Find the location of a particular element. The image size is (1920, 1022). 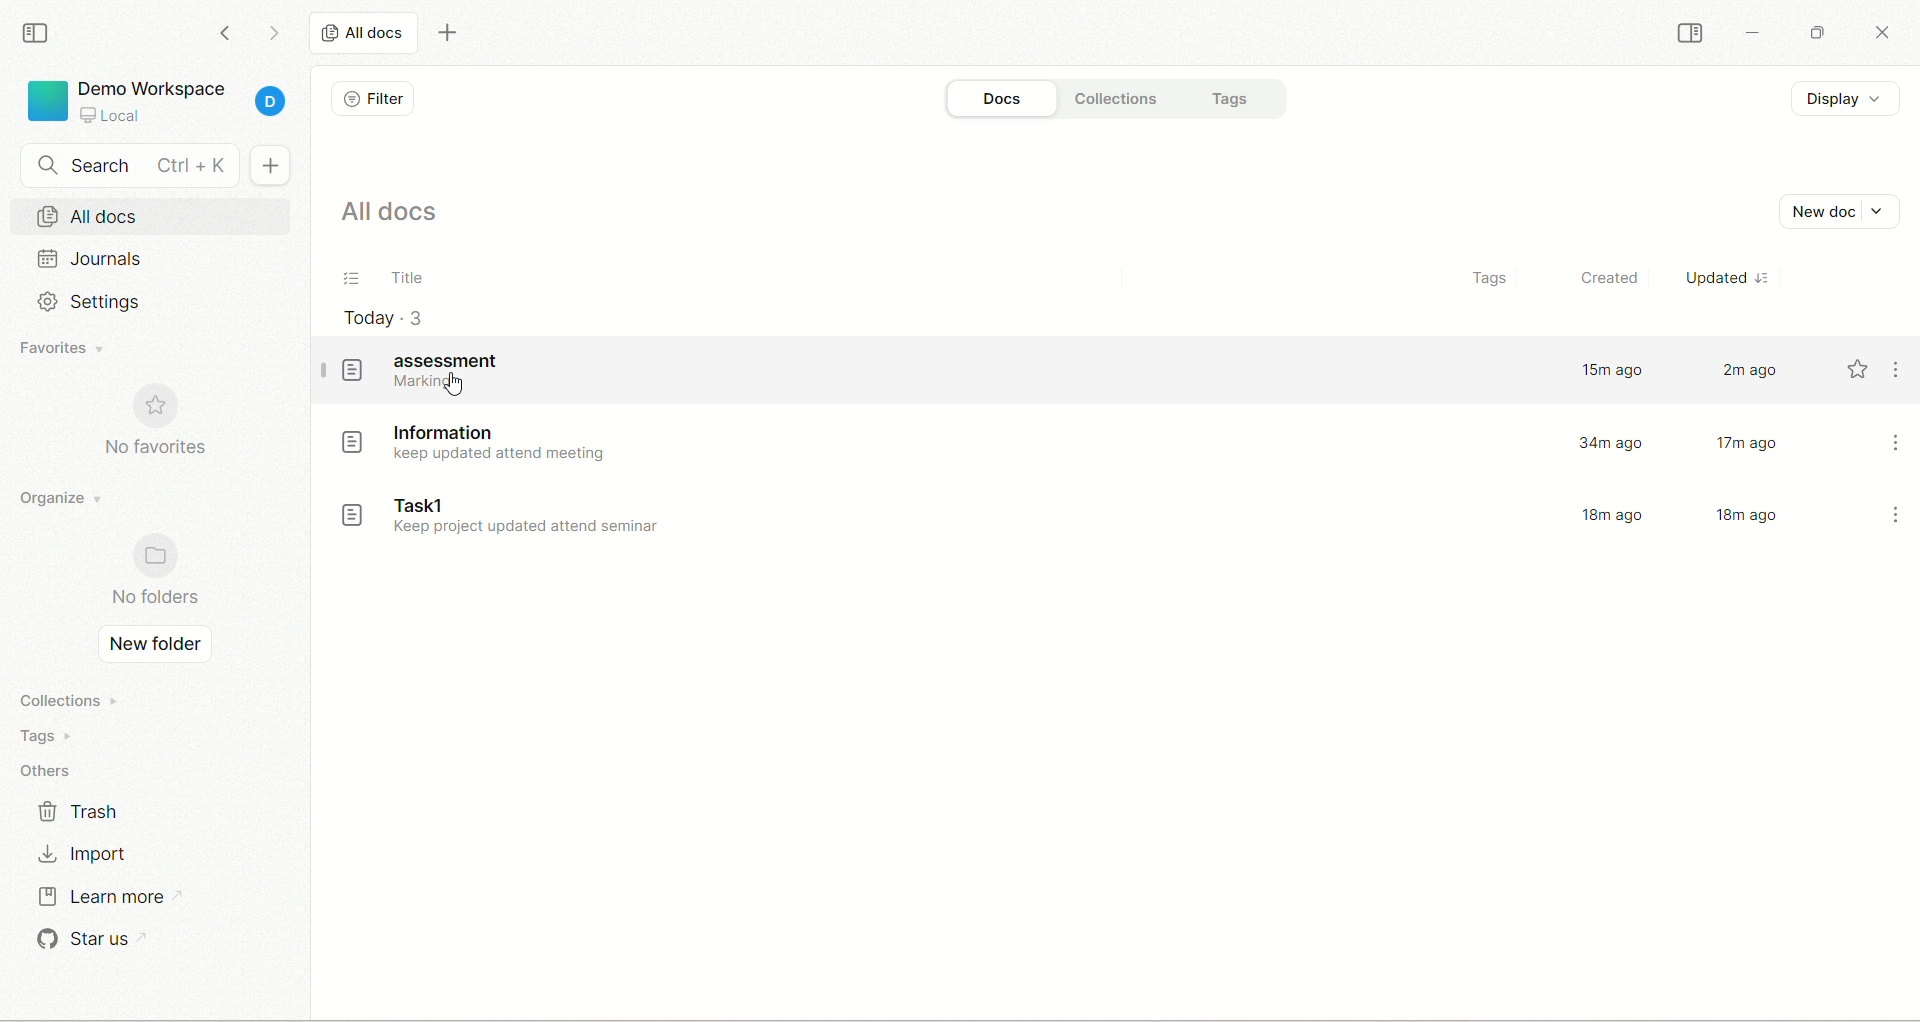

tags is located at coordinates (1246, 99).